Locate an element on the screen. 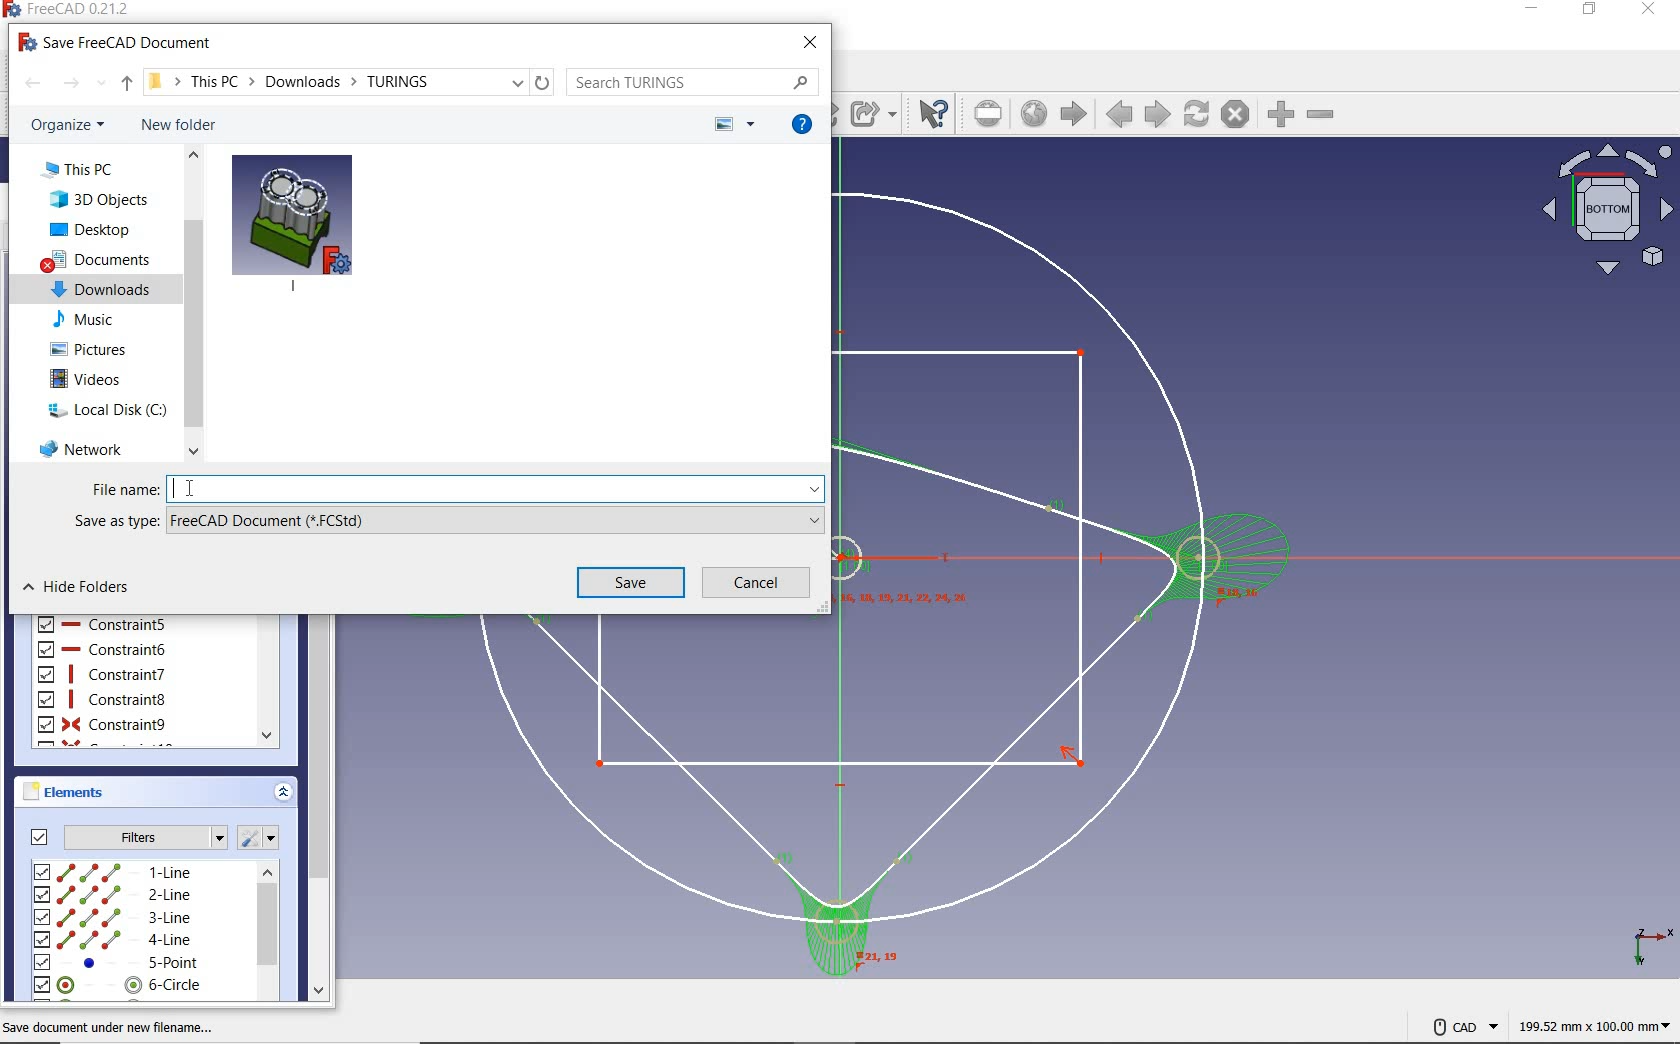 The image size is (1680, 1044). 5-line is located at coordinates (118, 963).